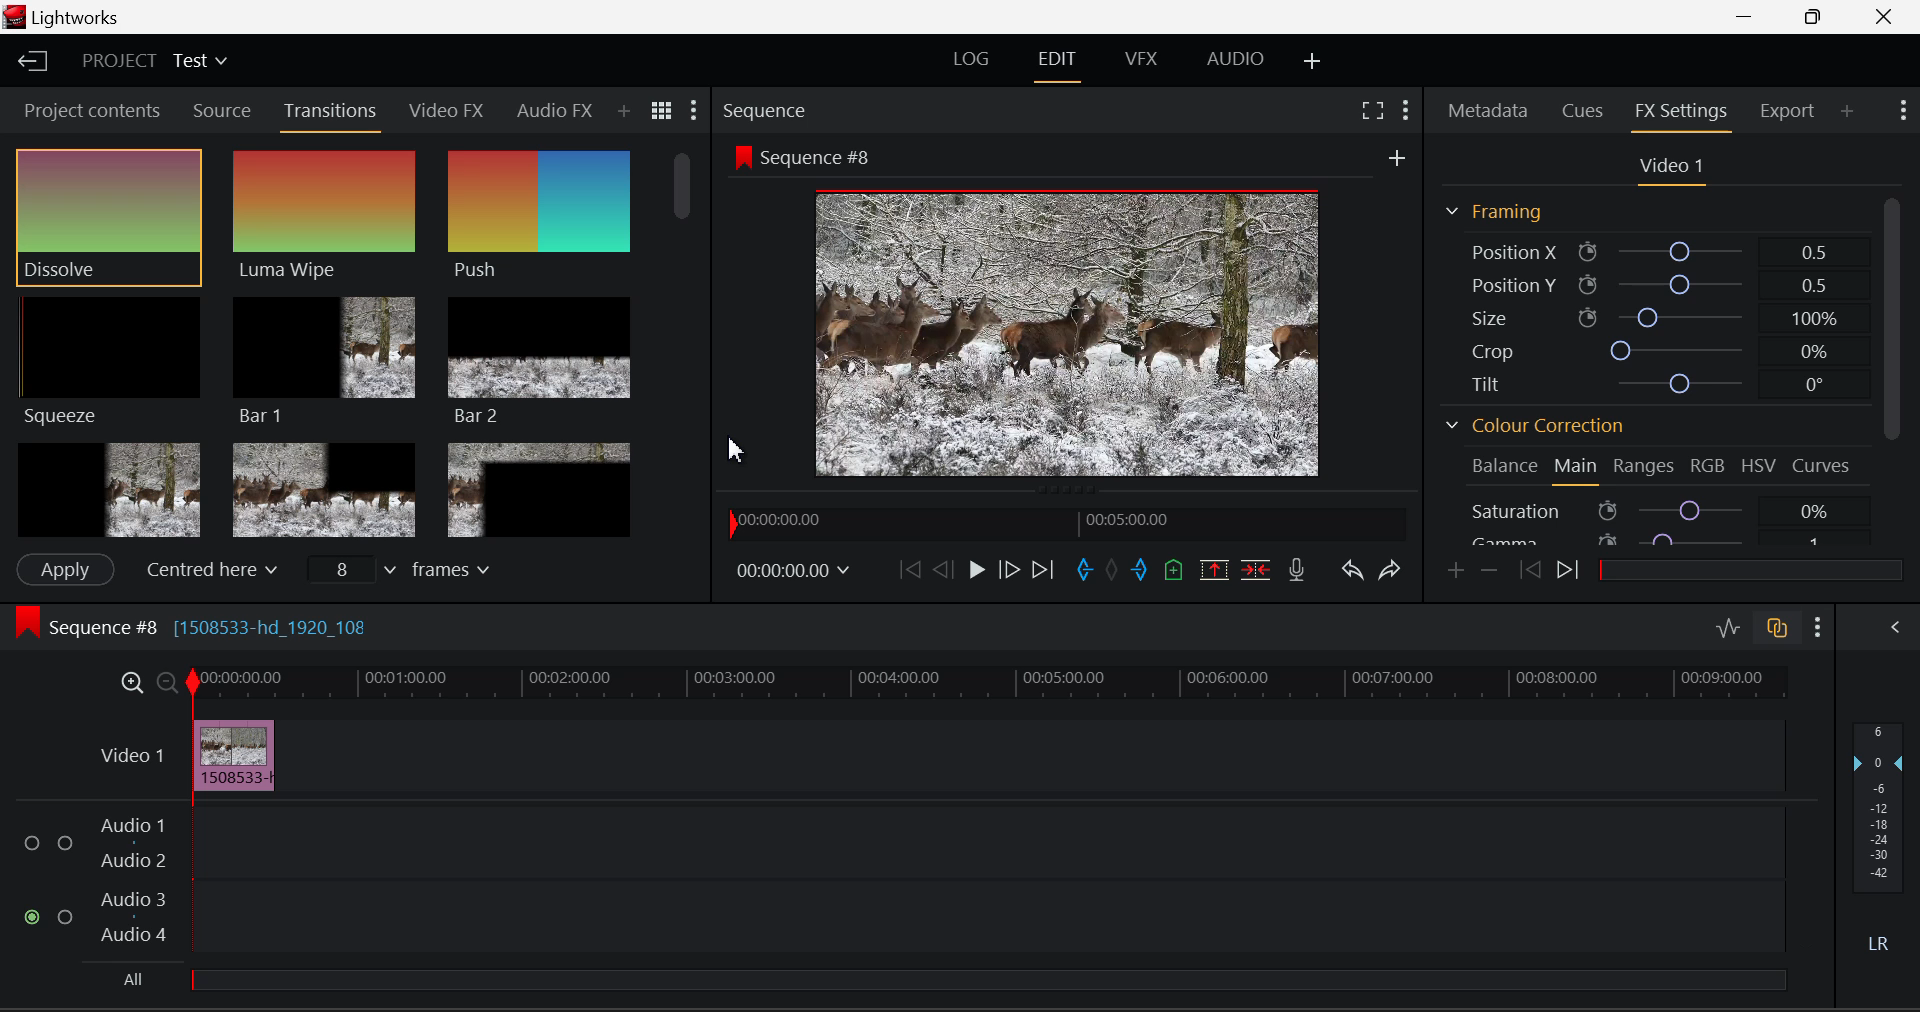 The height and width of the screenshot is (1012, 1920). What do you see at coordinates (1310, 61) in the screenshot?
I see `Add Layout` at bounding box center [1310, 61].